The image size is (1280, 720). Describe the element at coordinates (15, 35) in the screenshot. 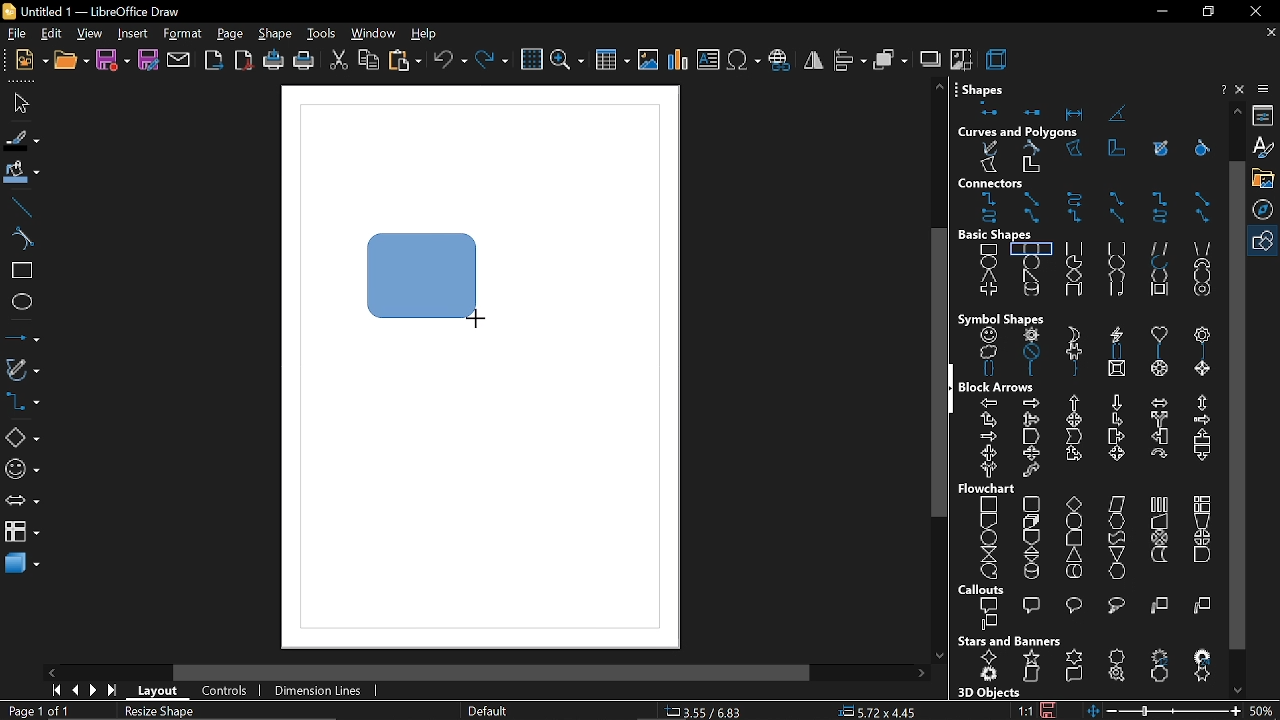

I see `file` at that location.